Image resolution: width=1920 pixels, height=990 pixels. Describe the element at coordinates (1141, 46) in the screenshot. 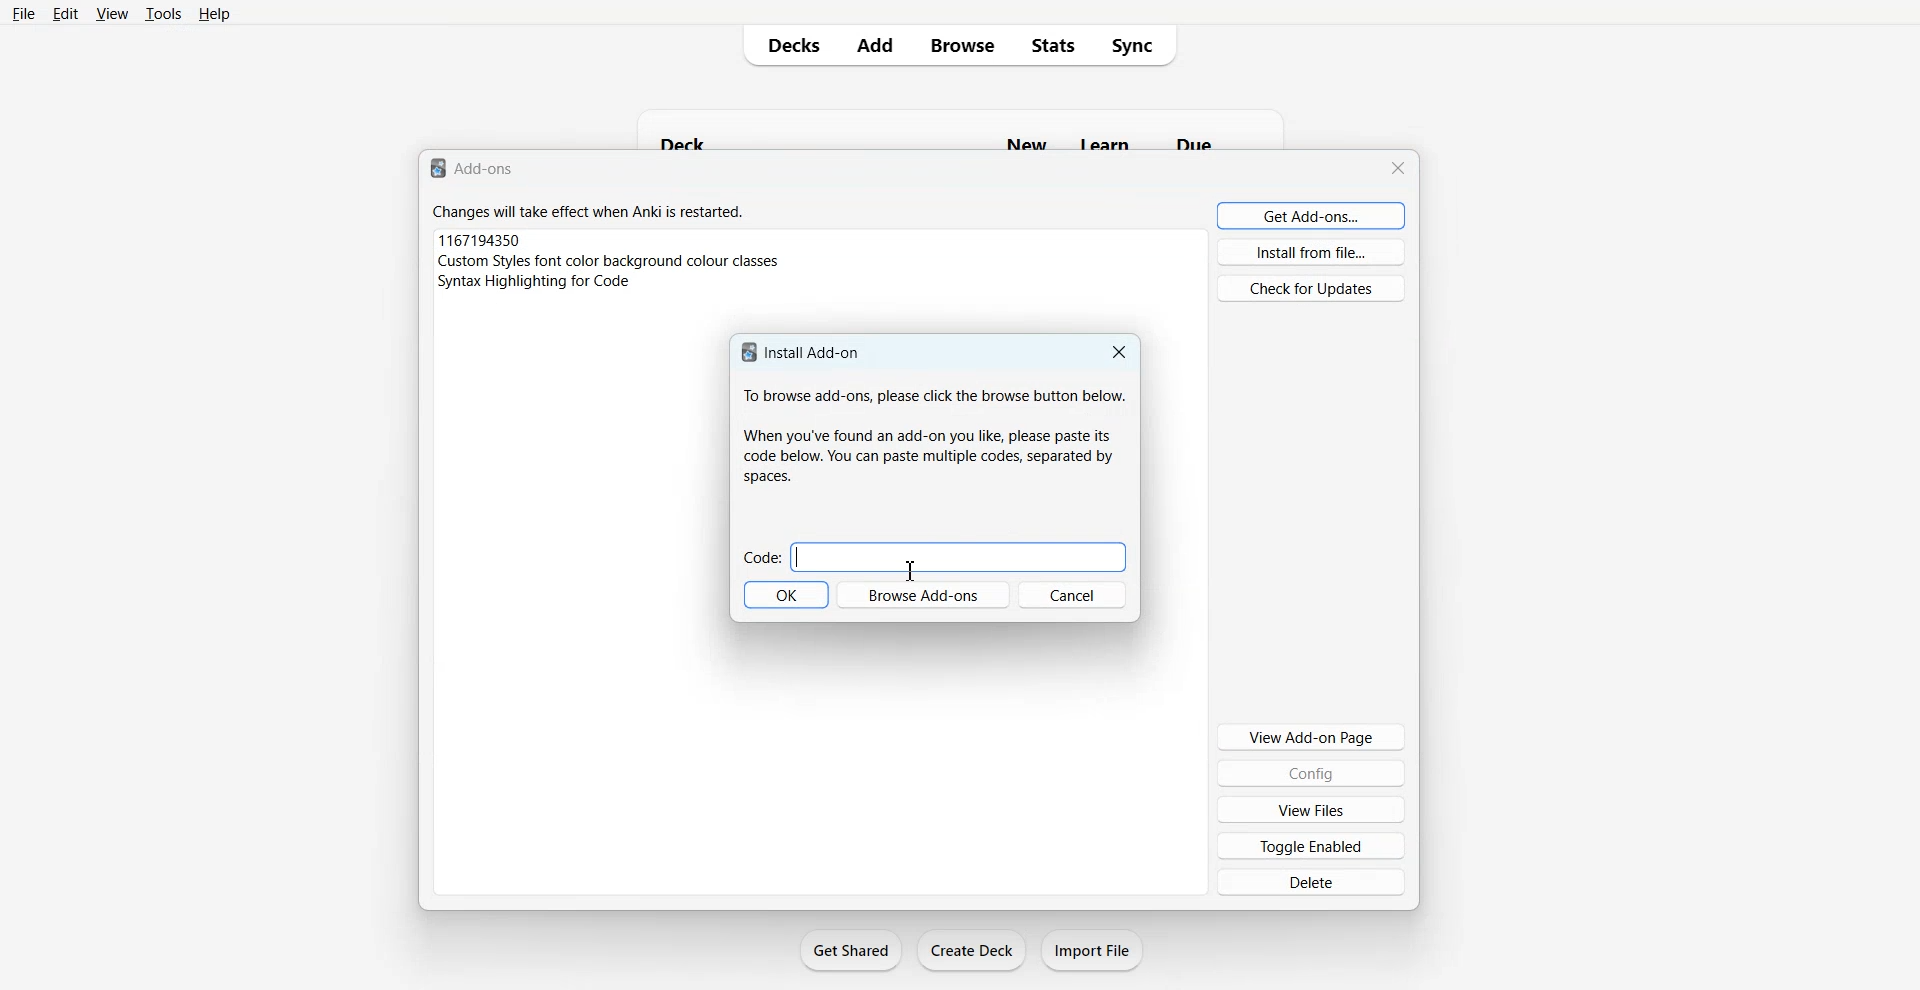

I see `Sync` at that location.